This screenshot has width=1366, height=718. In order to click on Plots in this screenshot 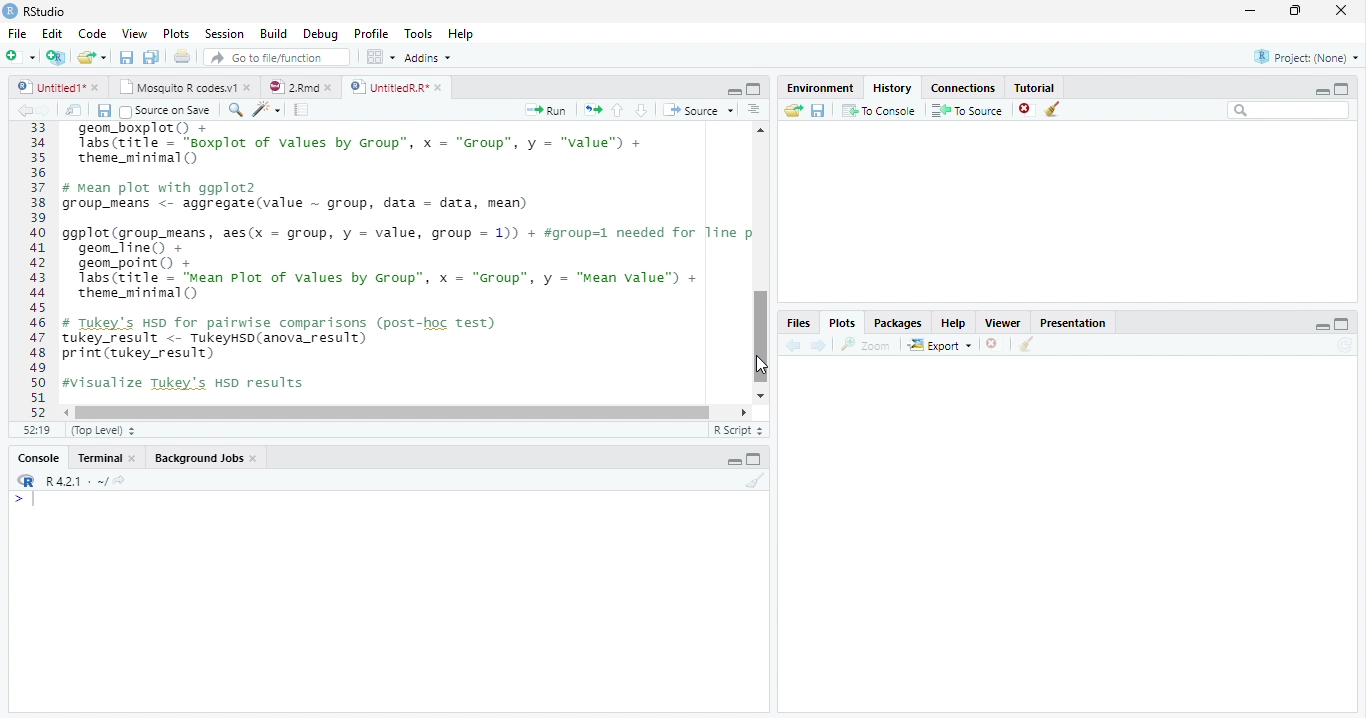, I will do `click(176, 34)`.